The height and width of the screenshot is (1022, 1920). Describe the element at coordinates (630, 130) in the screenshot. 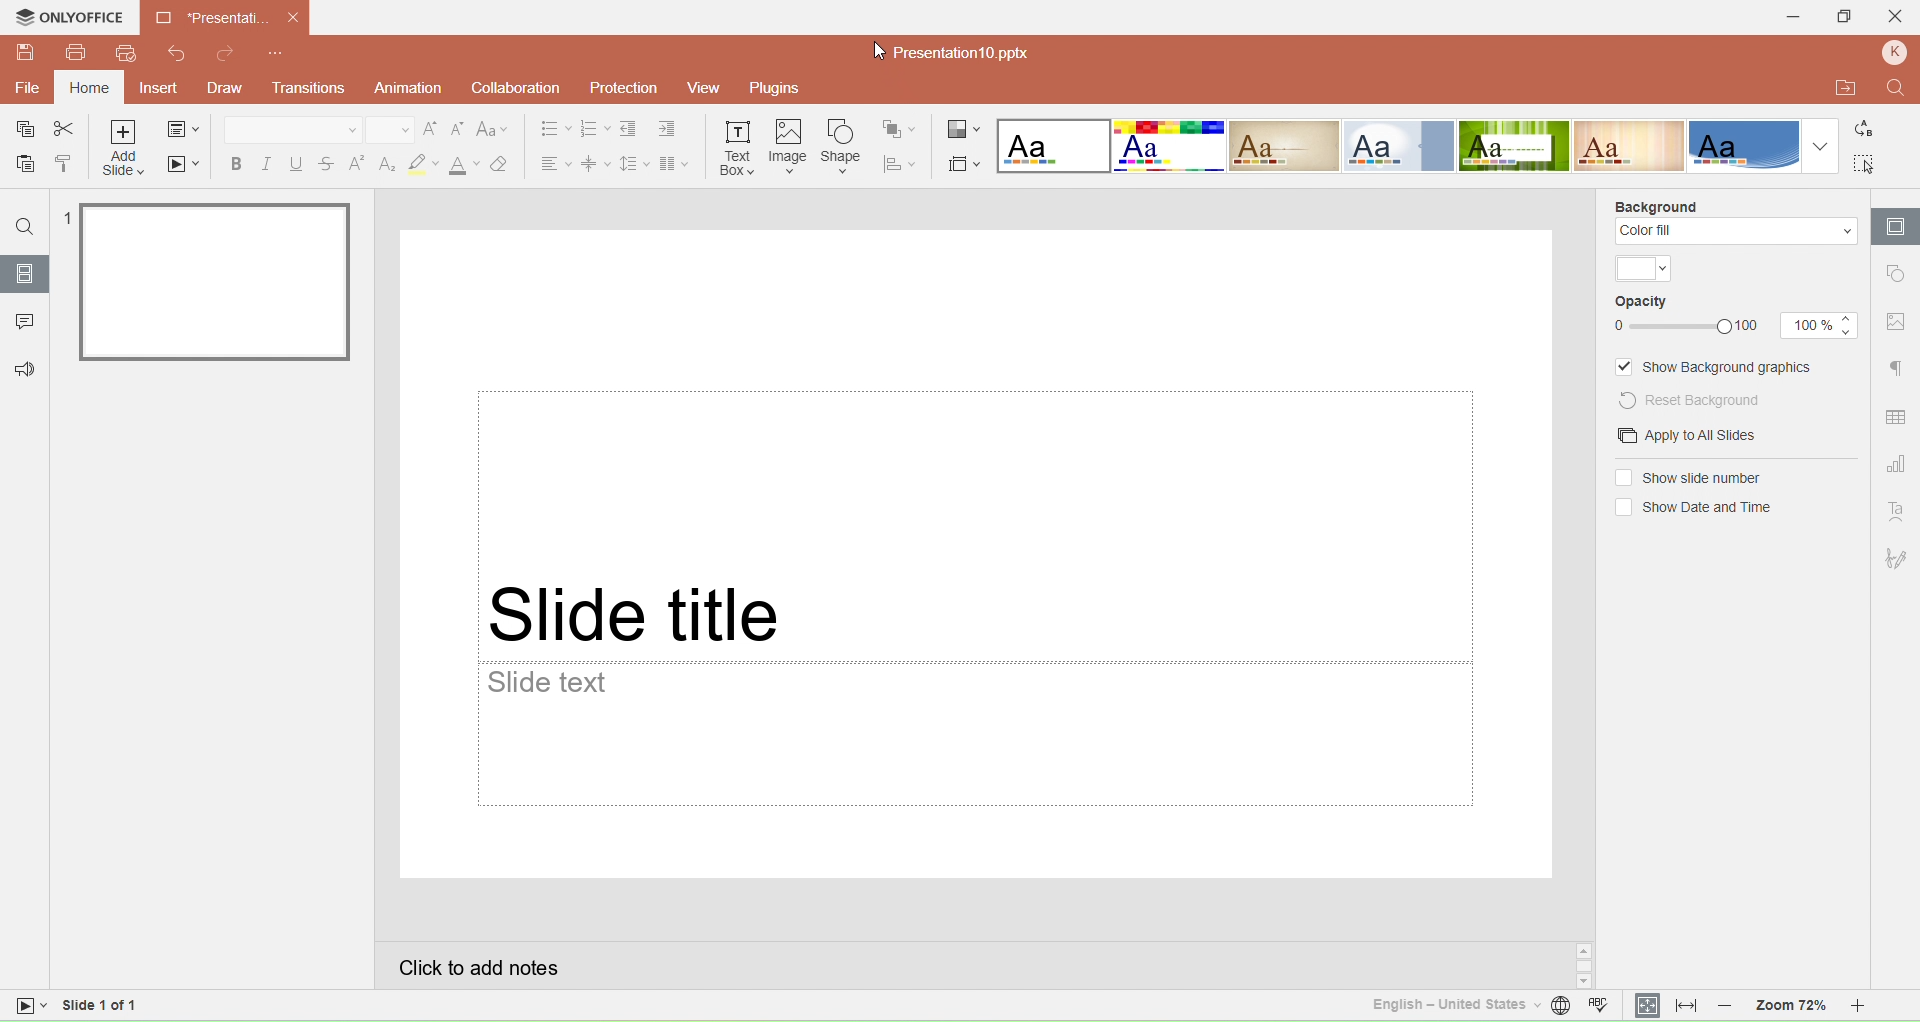

I see `Decrease indent` at that location.